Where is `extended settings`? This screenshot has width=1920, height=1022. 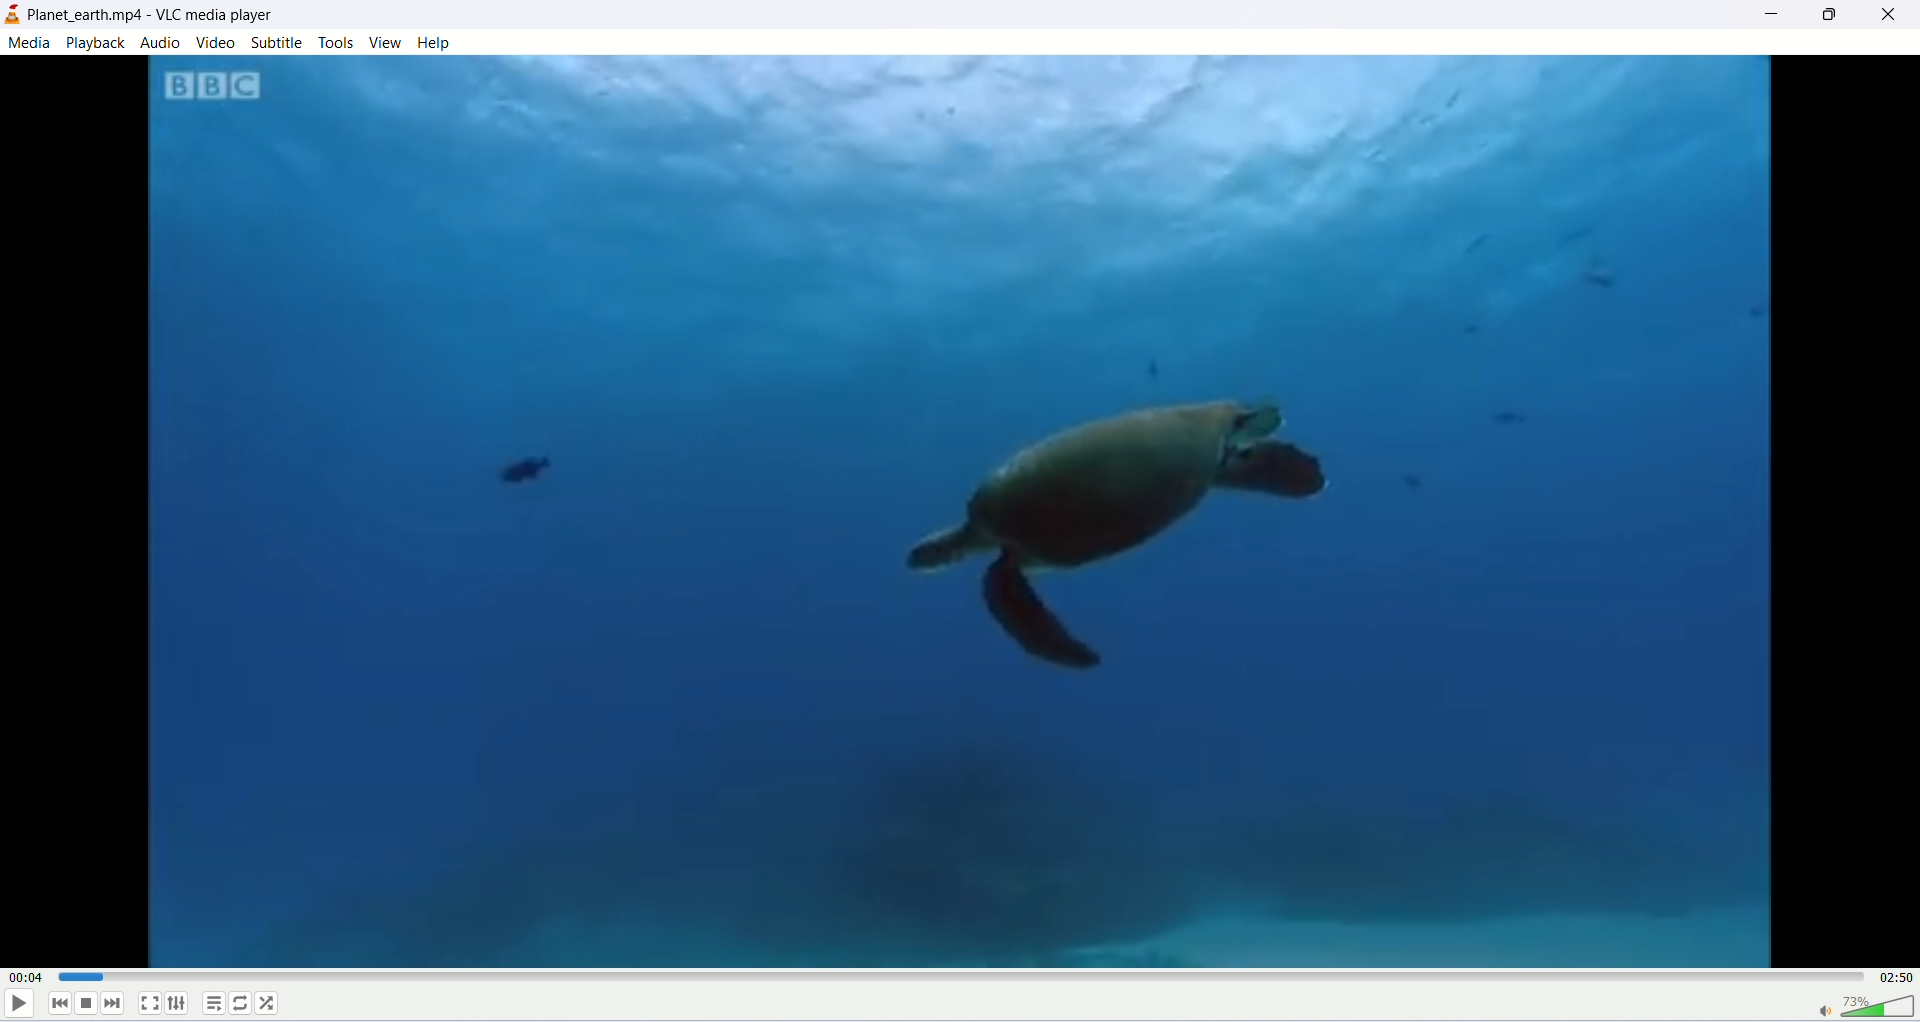
extended settings is located at coordinates (181, 1004).